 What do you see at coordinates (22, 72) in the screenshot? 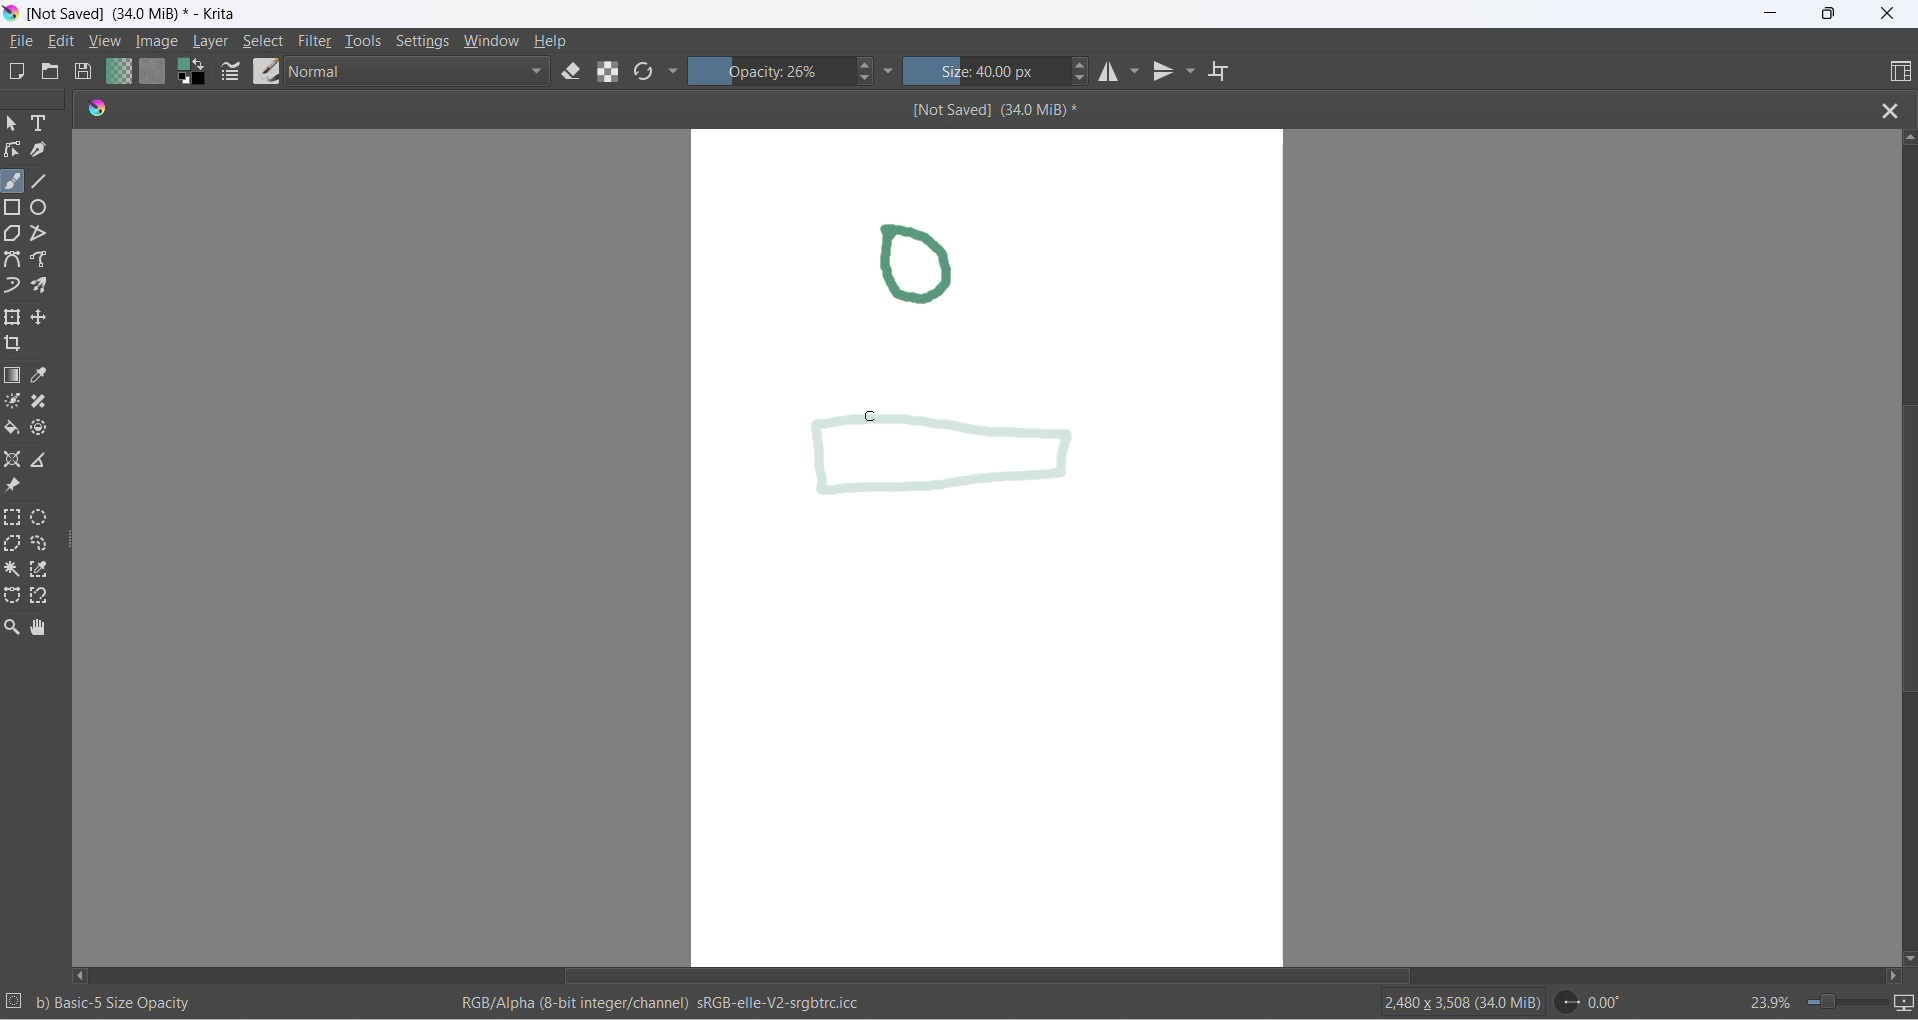
I see `new document` at bounding box center [22, 72].